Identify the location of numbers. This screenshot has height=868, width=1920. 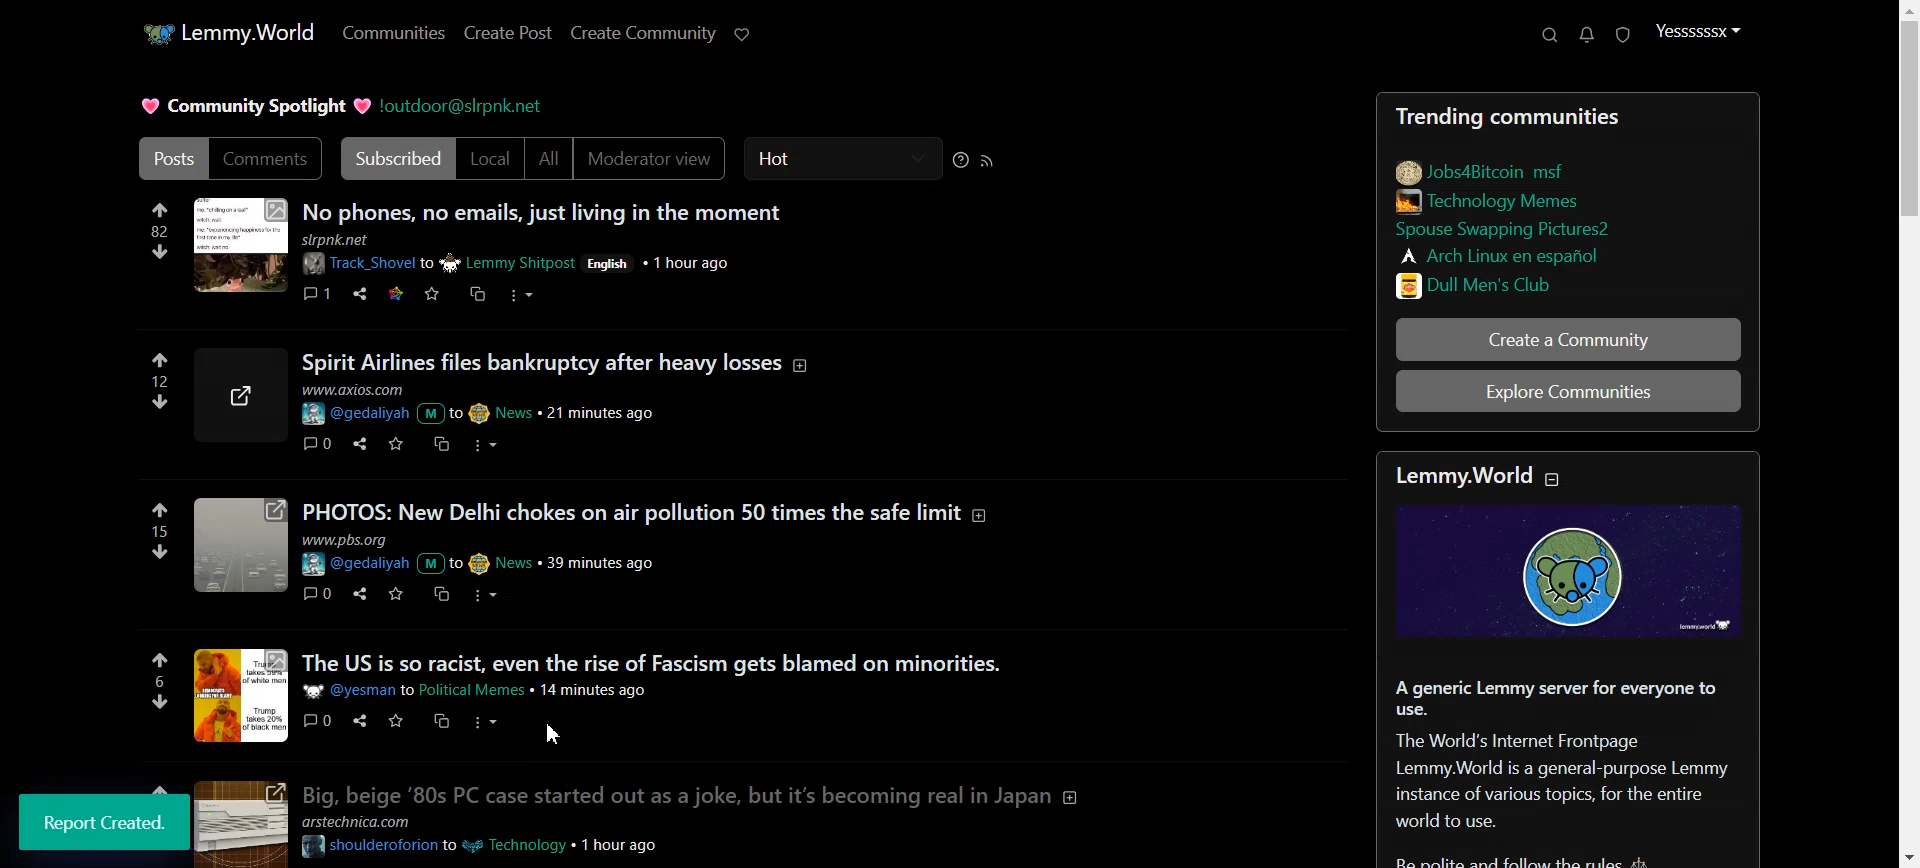
(162, 380).